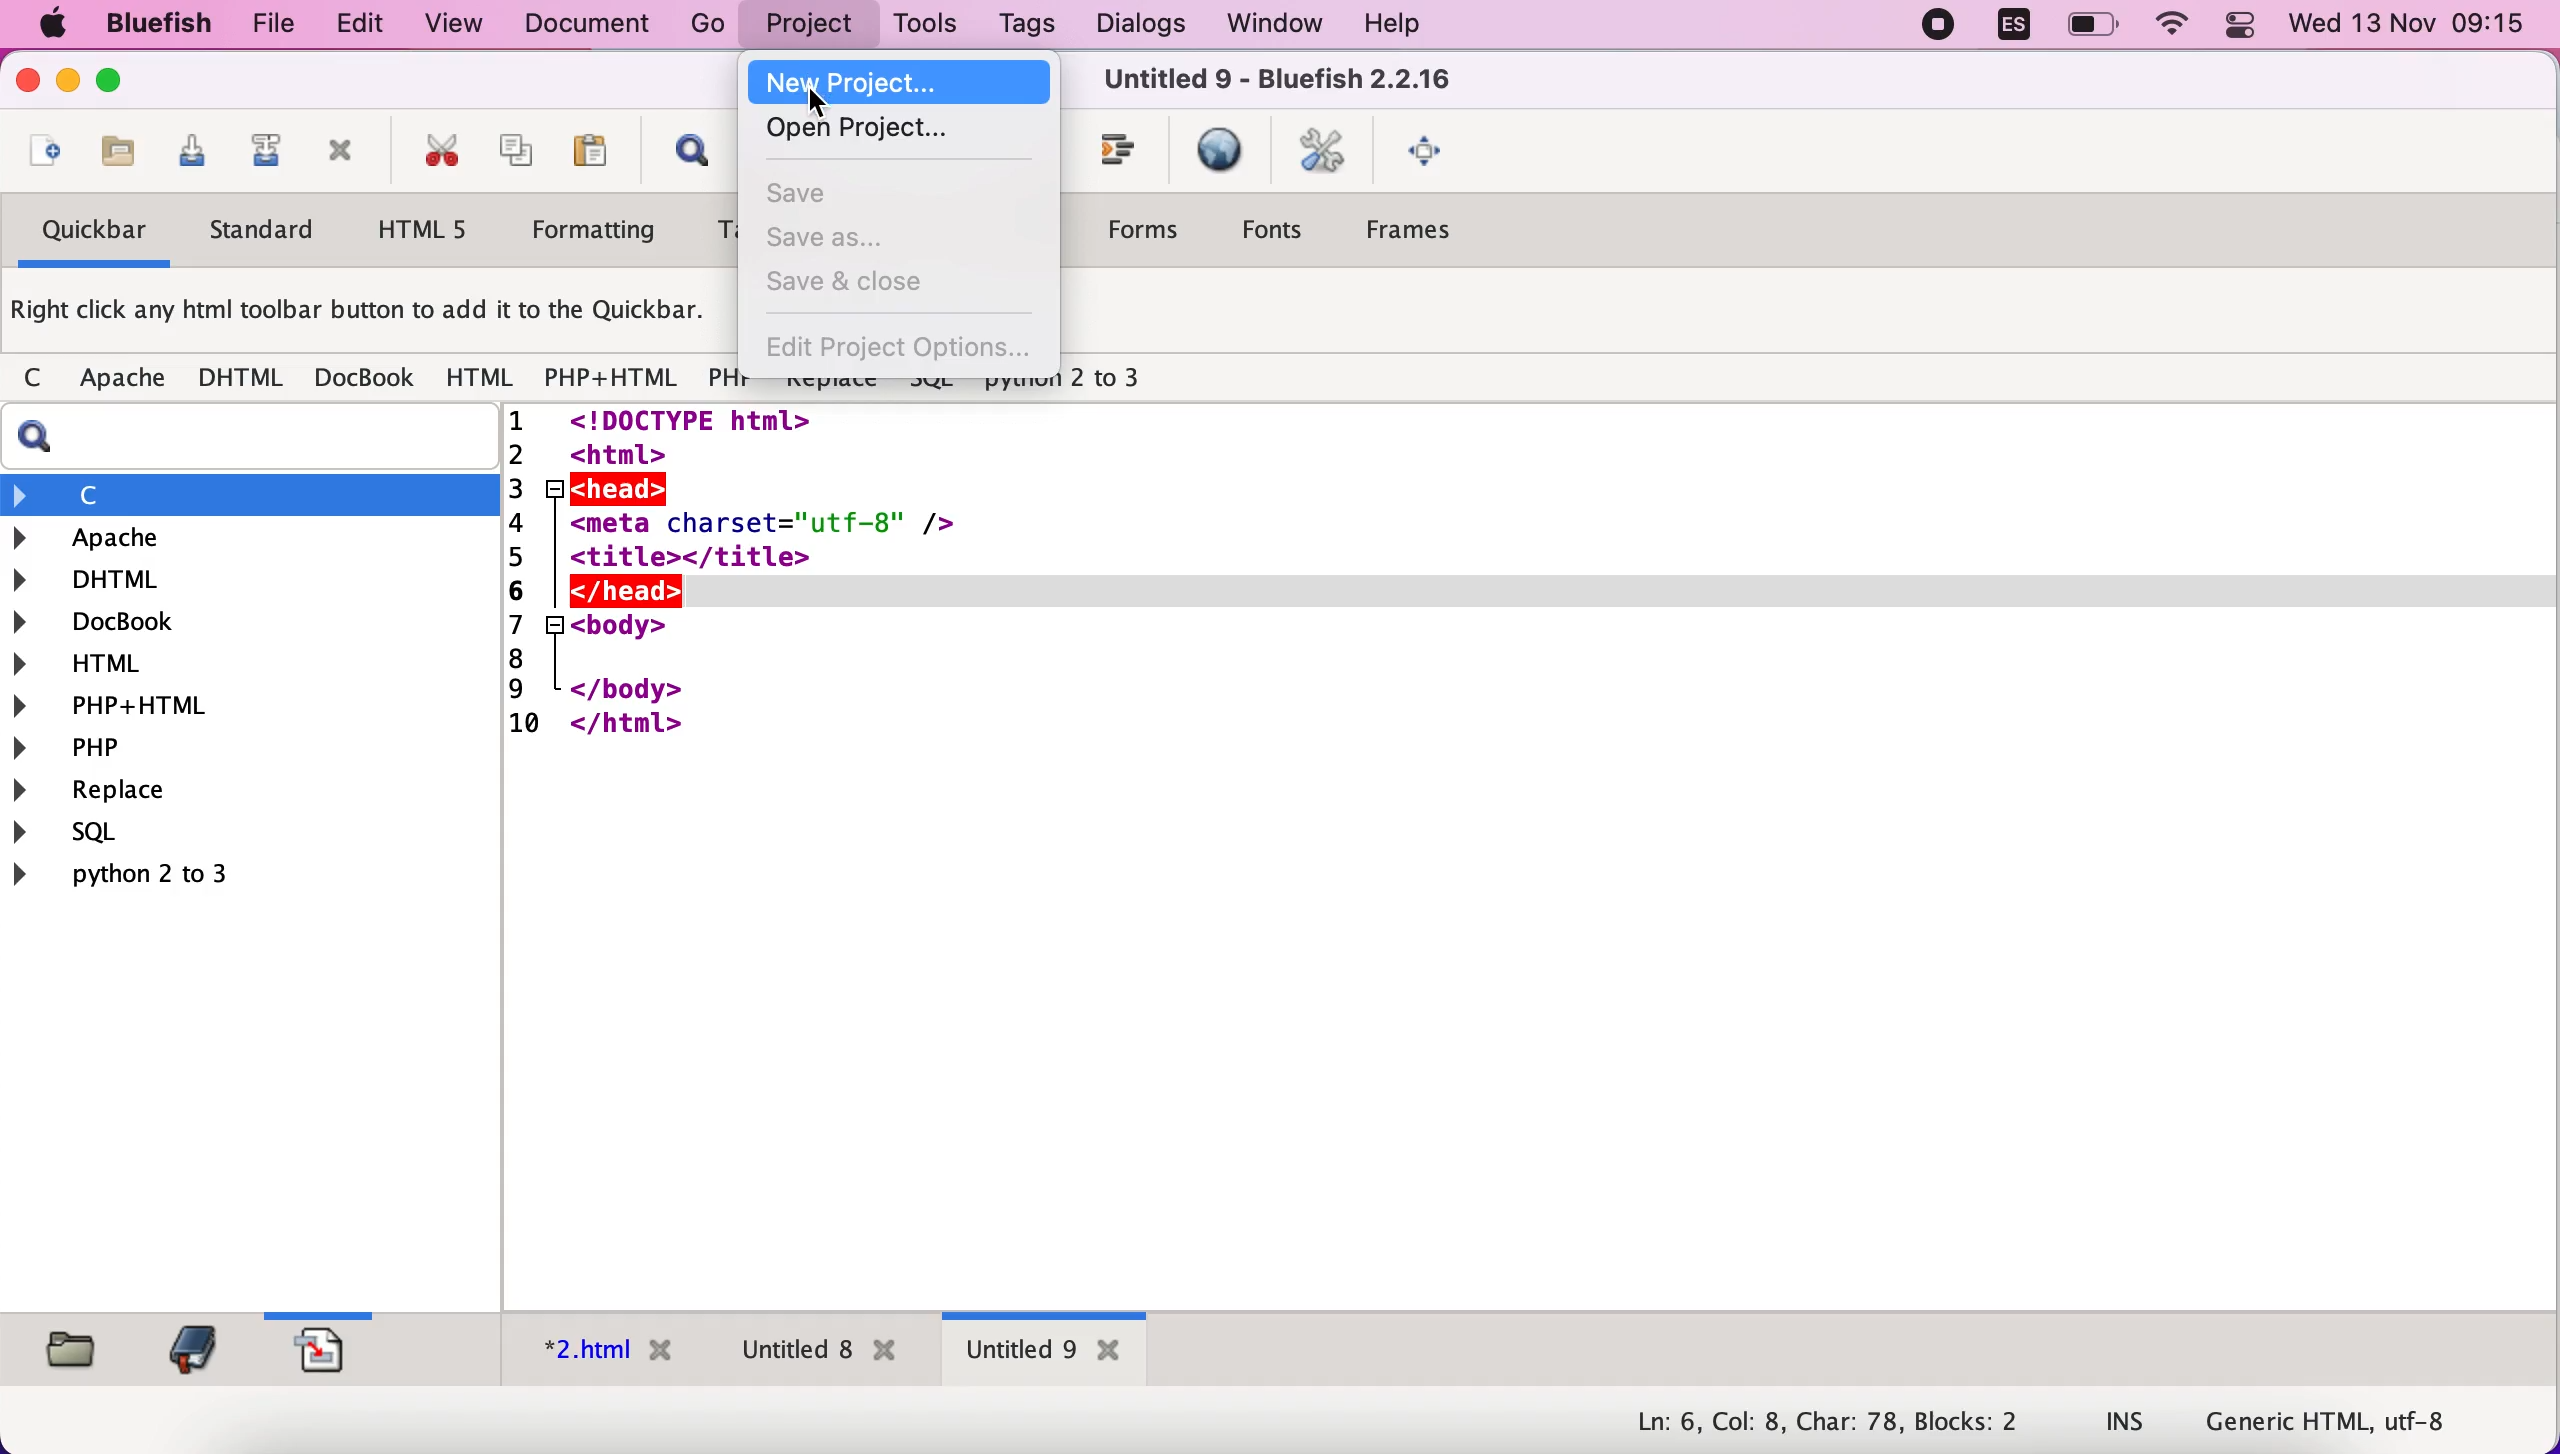 The width and height of the screenshot is (2560, 1454). Describe the element at coordinates (2240, 27) in the screenshot. I see `panel control` at that location.